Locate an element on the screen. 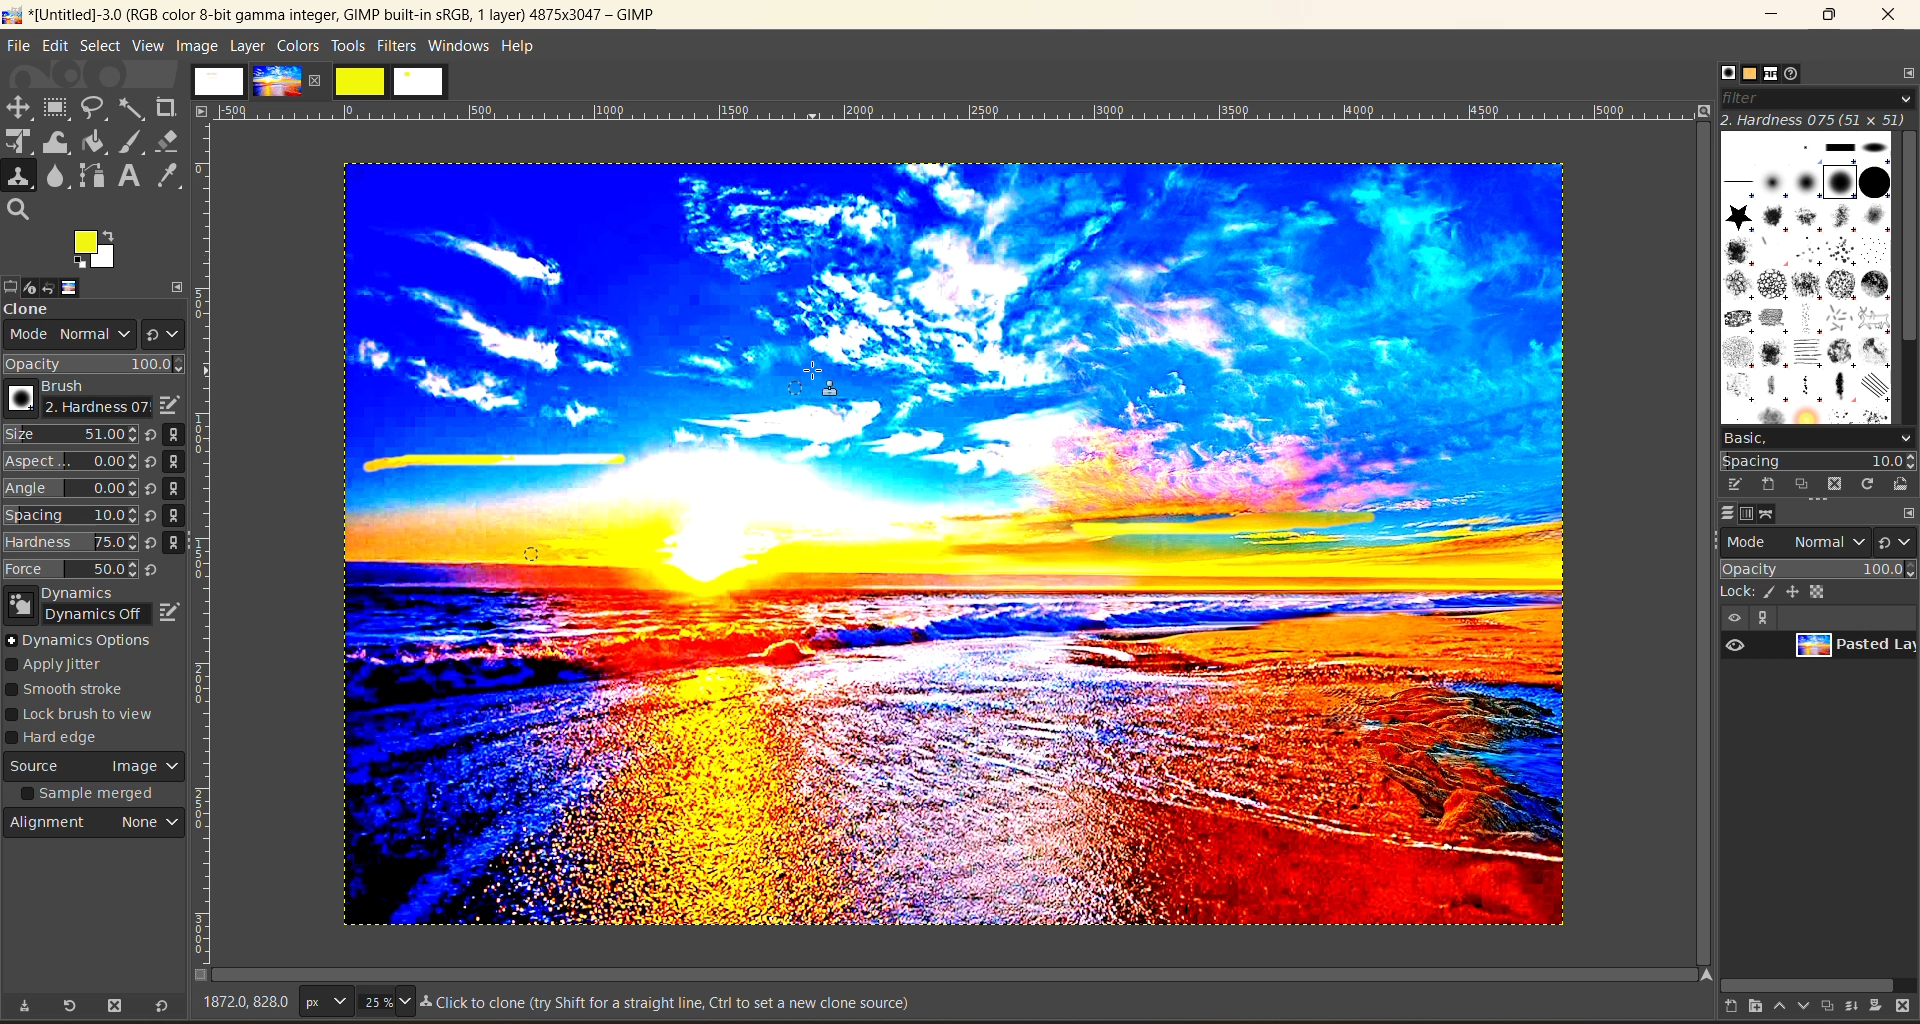 This screenshot has width=1920, height=1024. image is located at coordinates (87, 287).